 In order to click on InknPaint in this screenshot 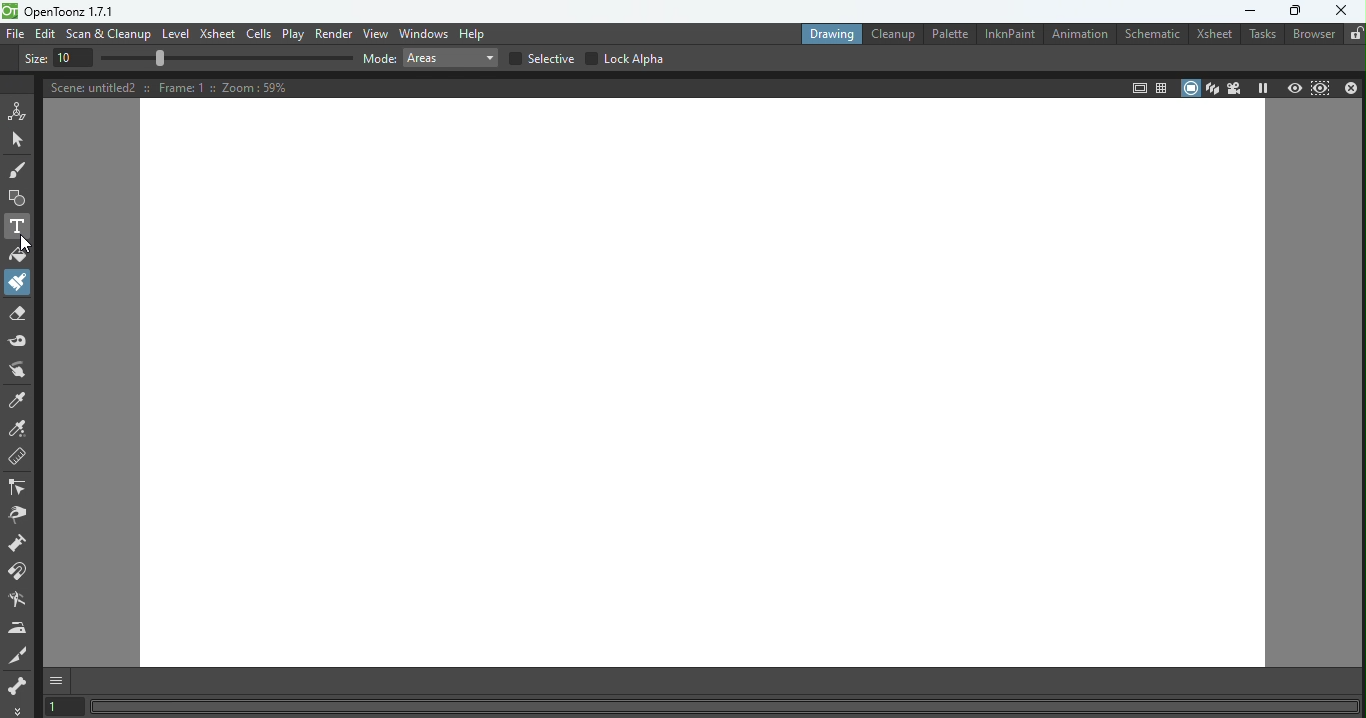, I will do `click(1009, 34)`.